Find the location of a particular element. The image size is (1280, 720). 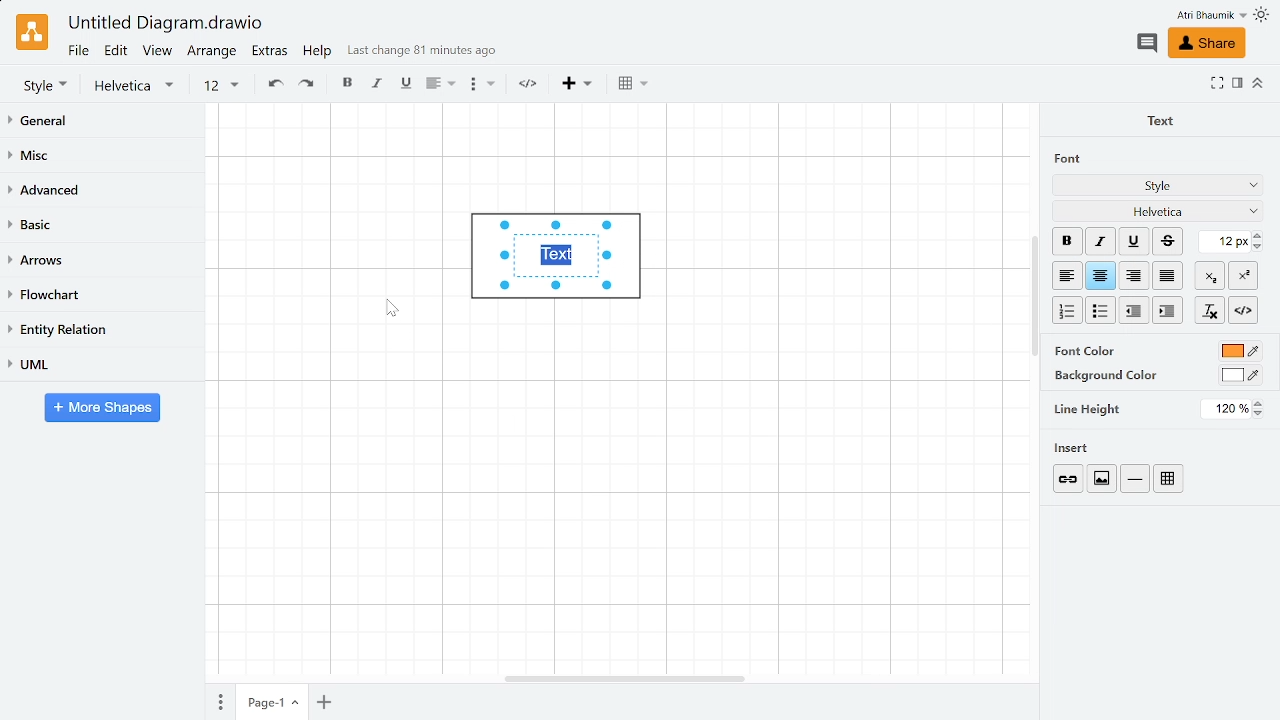

line height is located at coordinates (1088, 408).